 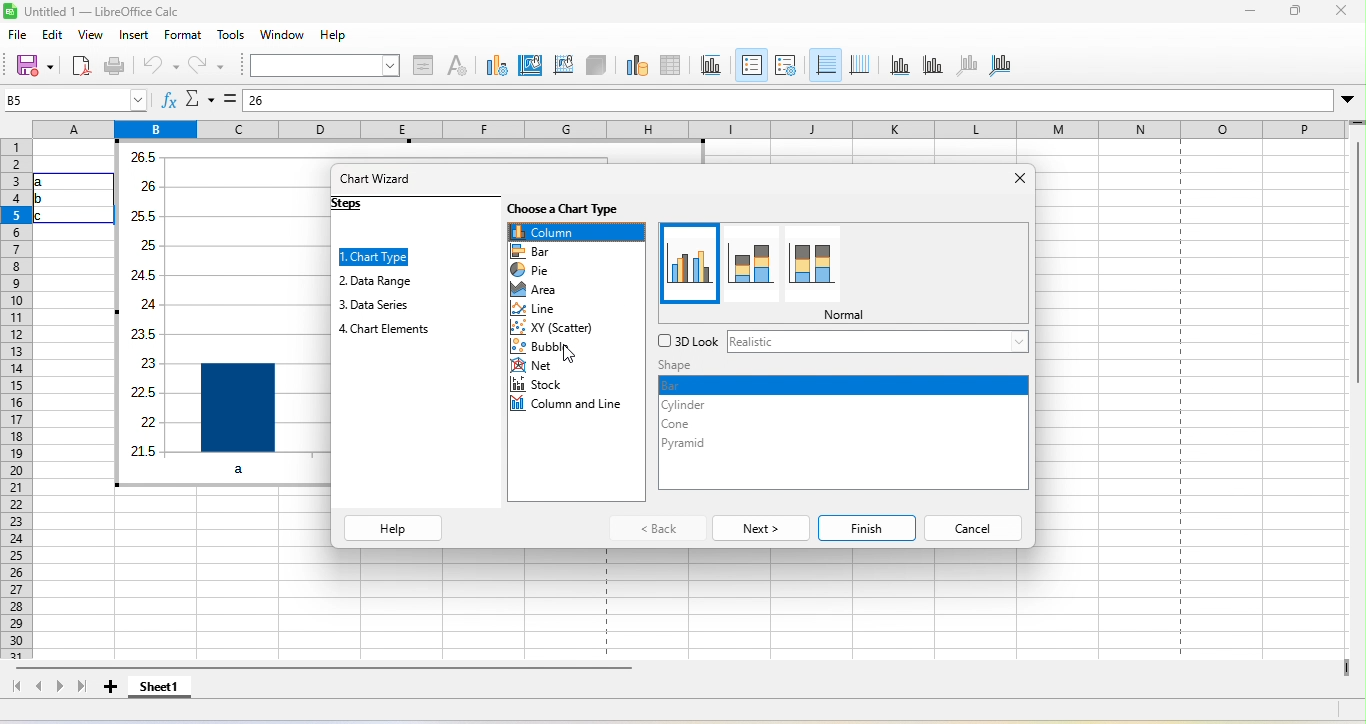 I want to click on b, so click(x=45, y=198).